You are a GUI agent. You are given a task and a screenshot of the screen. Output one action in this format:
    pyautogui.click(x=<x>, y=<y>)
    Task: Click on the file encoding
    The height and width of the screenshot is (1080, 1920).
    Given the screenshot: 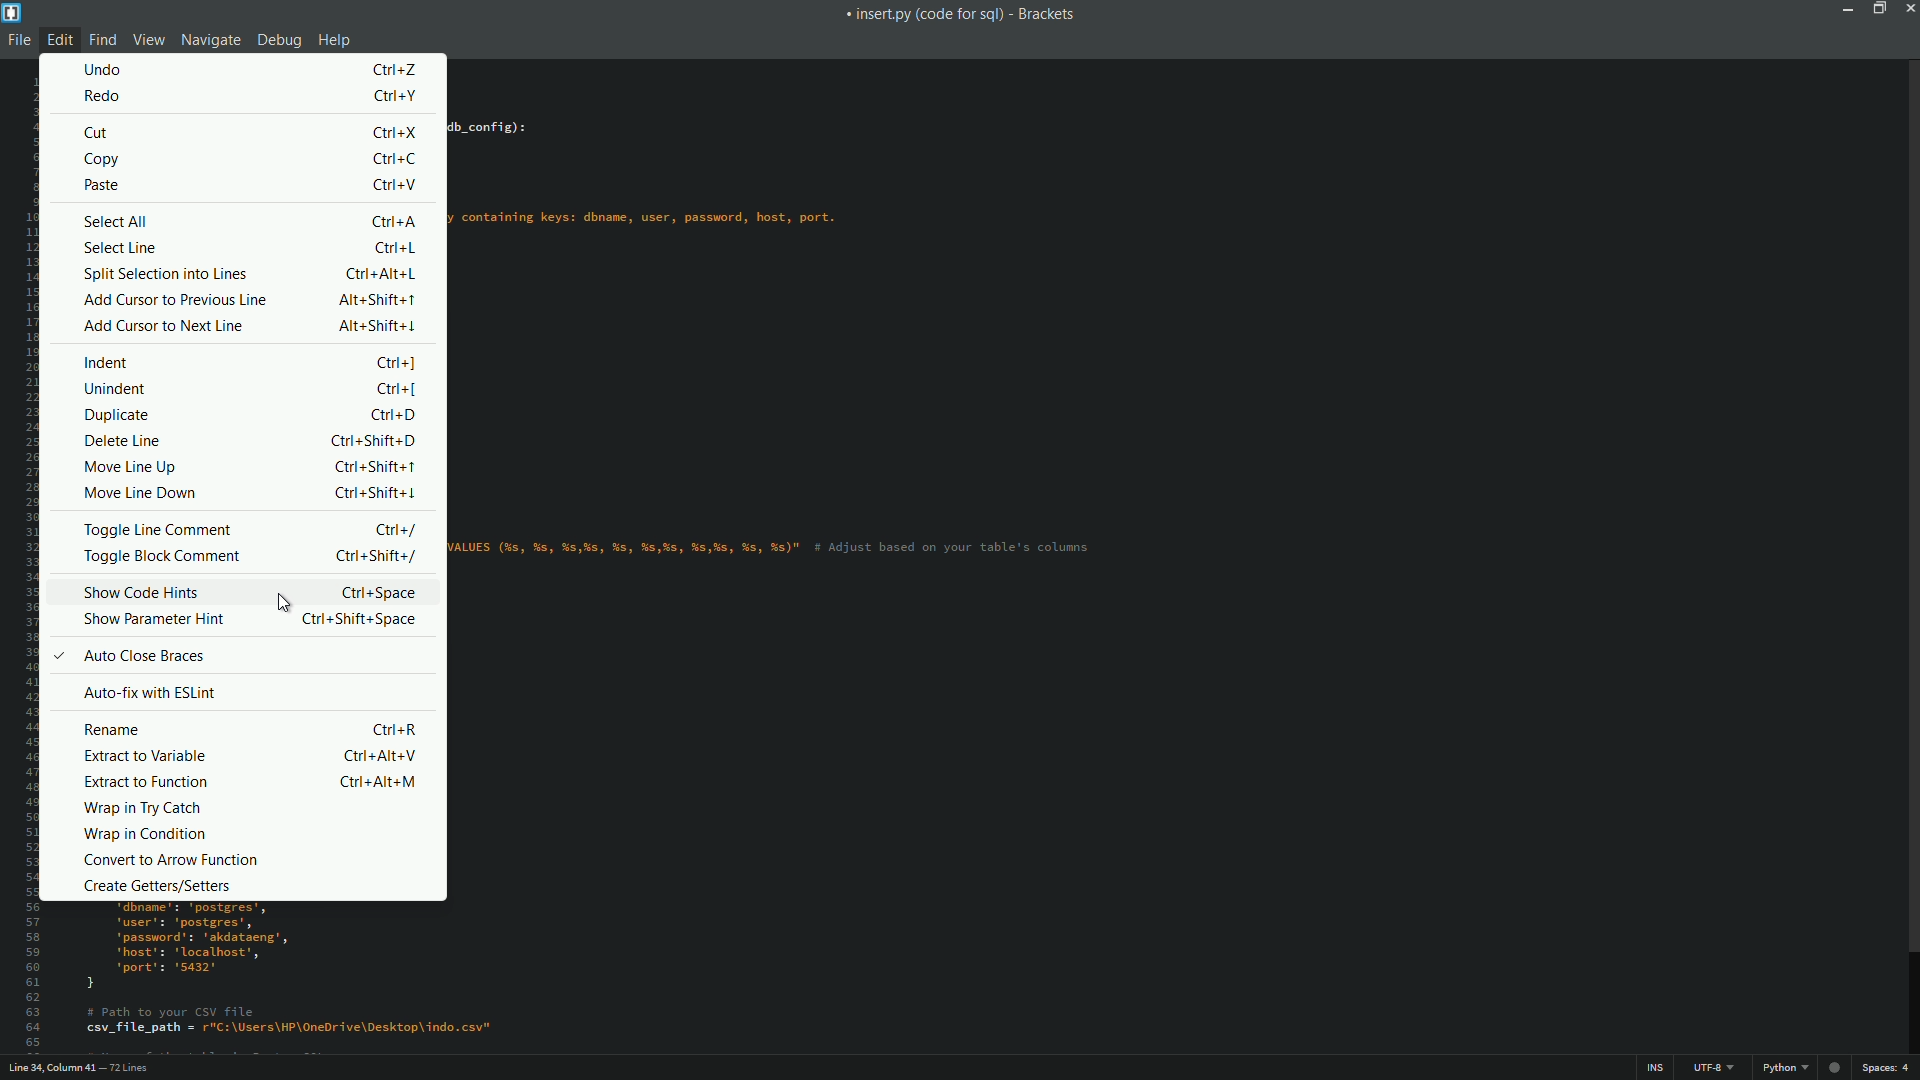 What is the action you would take?
    pyautogui.click(x=1713, y=1068)
    